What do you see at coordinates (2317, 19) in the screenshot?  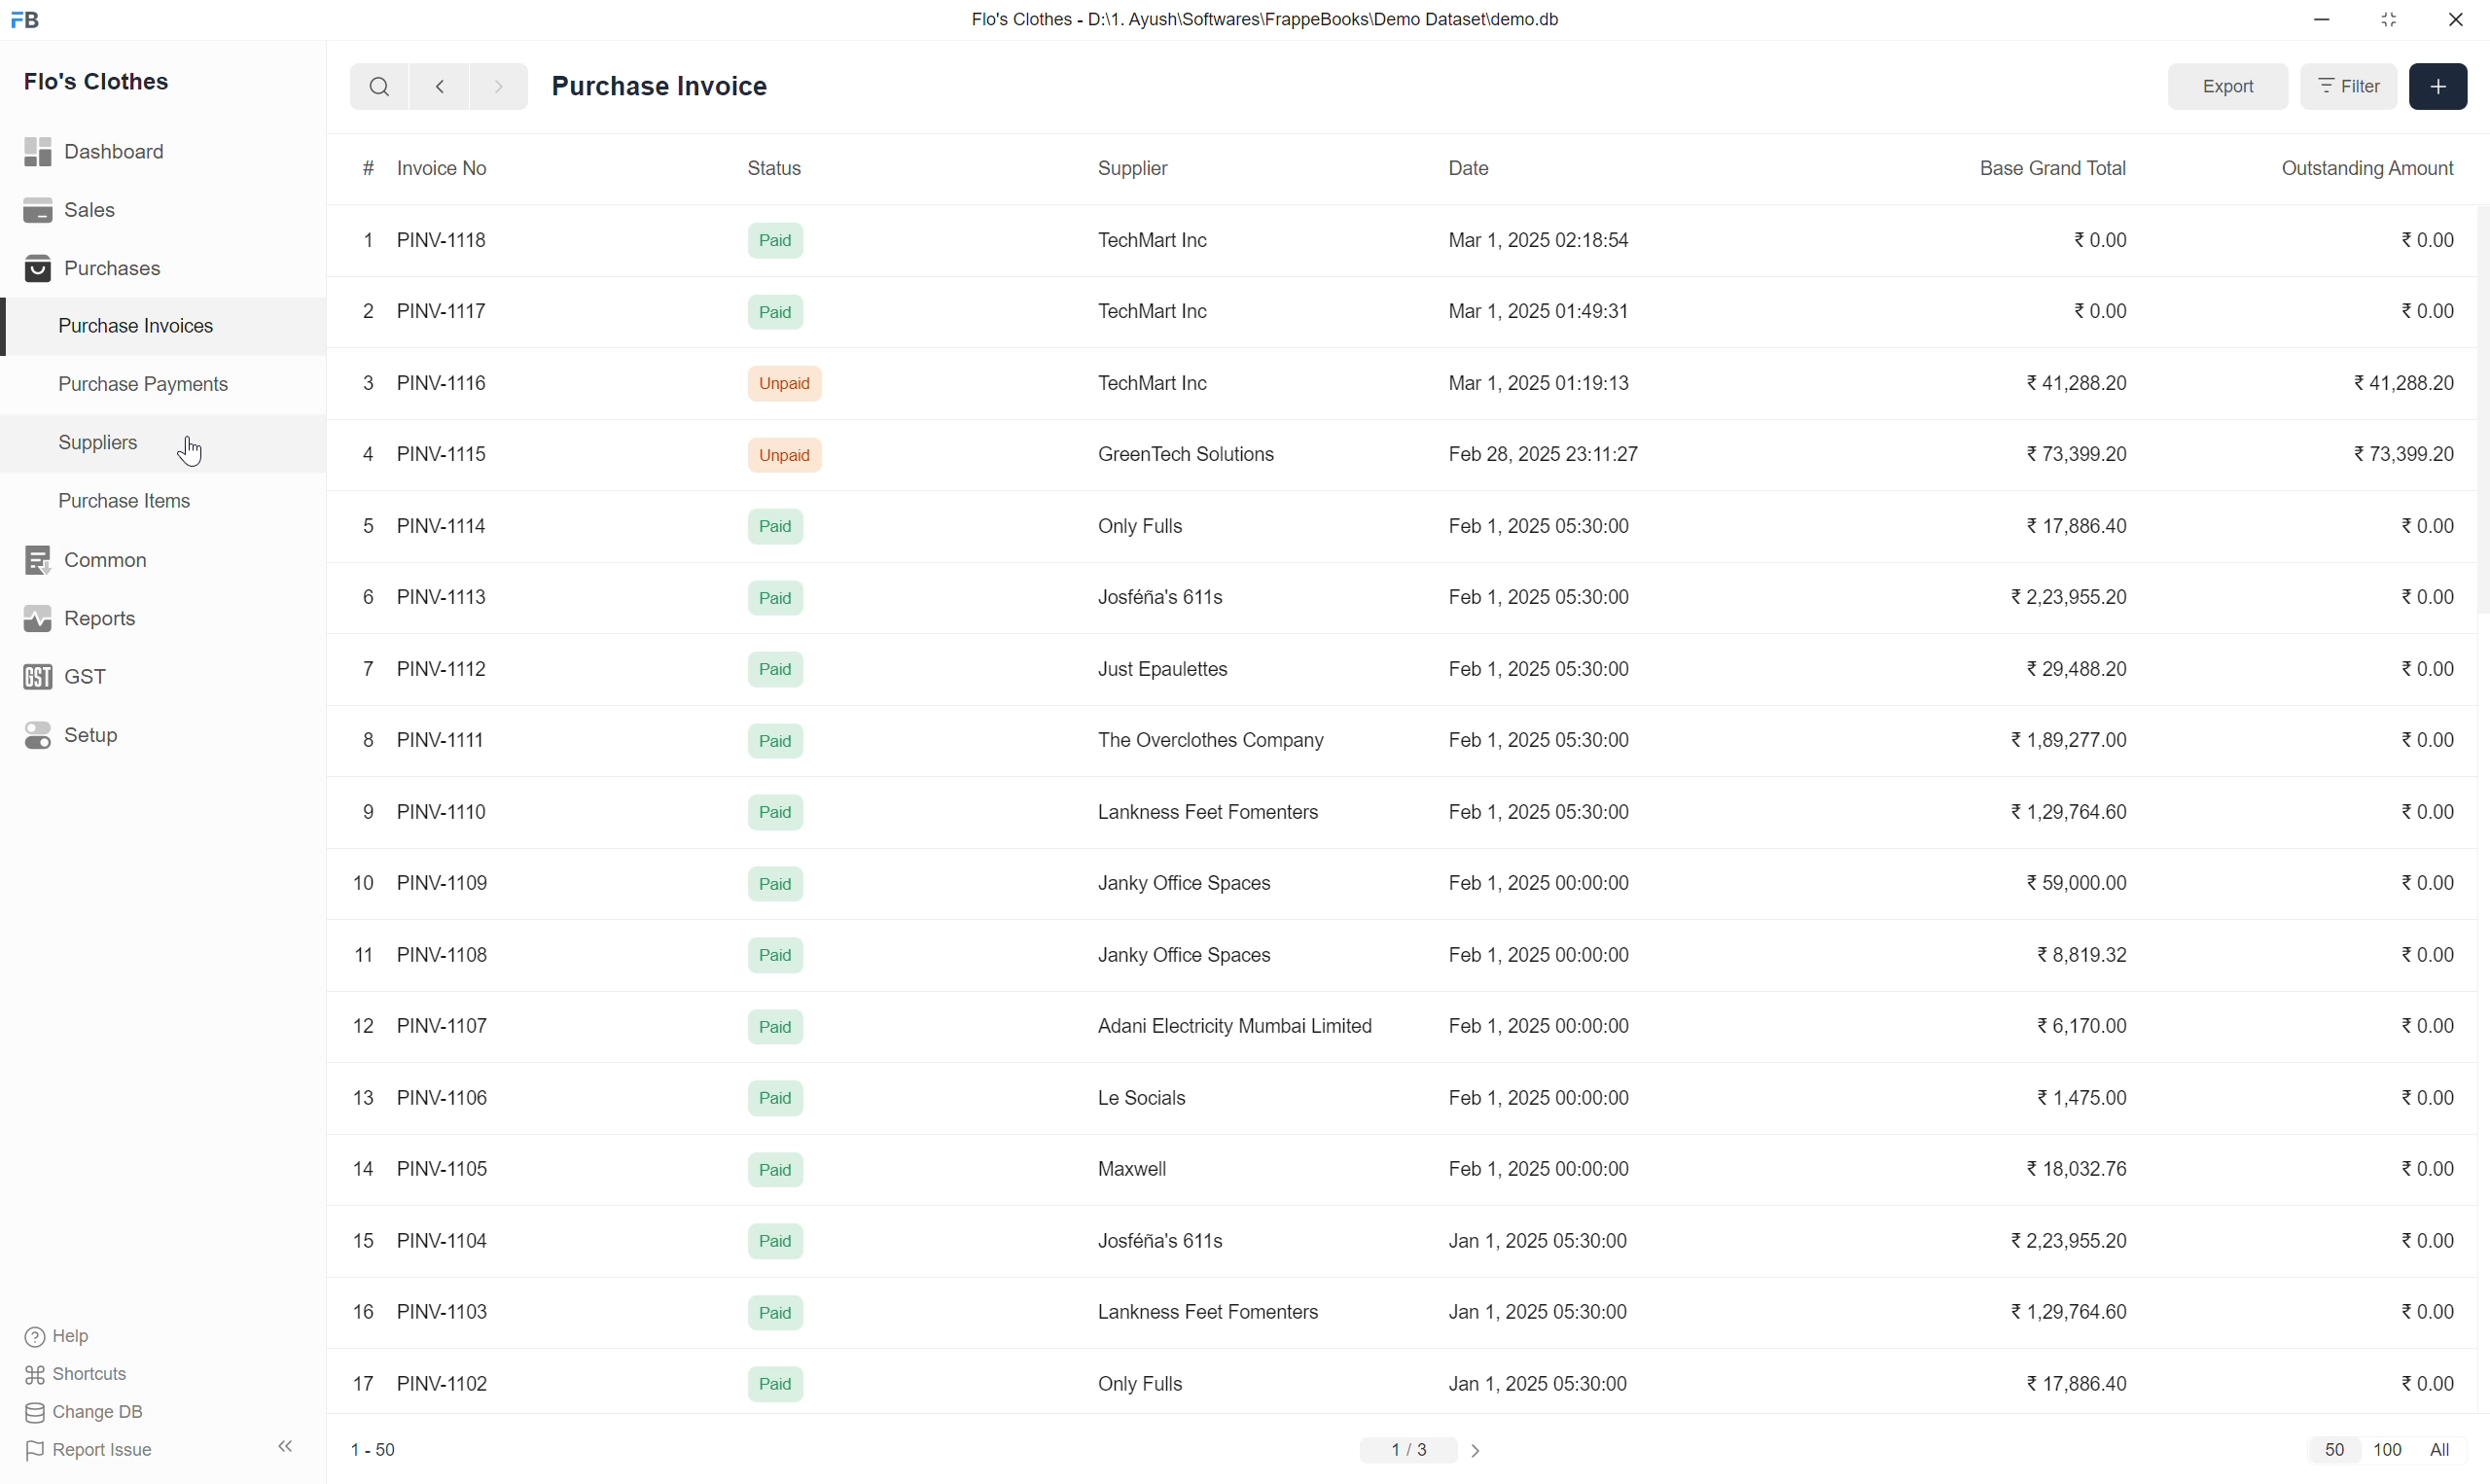 I see `minimise` at bounding box center [2317, 19].